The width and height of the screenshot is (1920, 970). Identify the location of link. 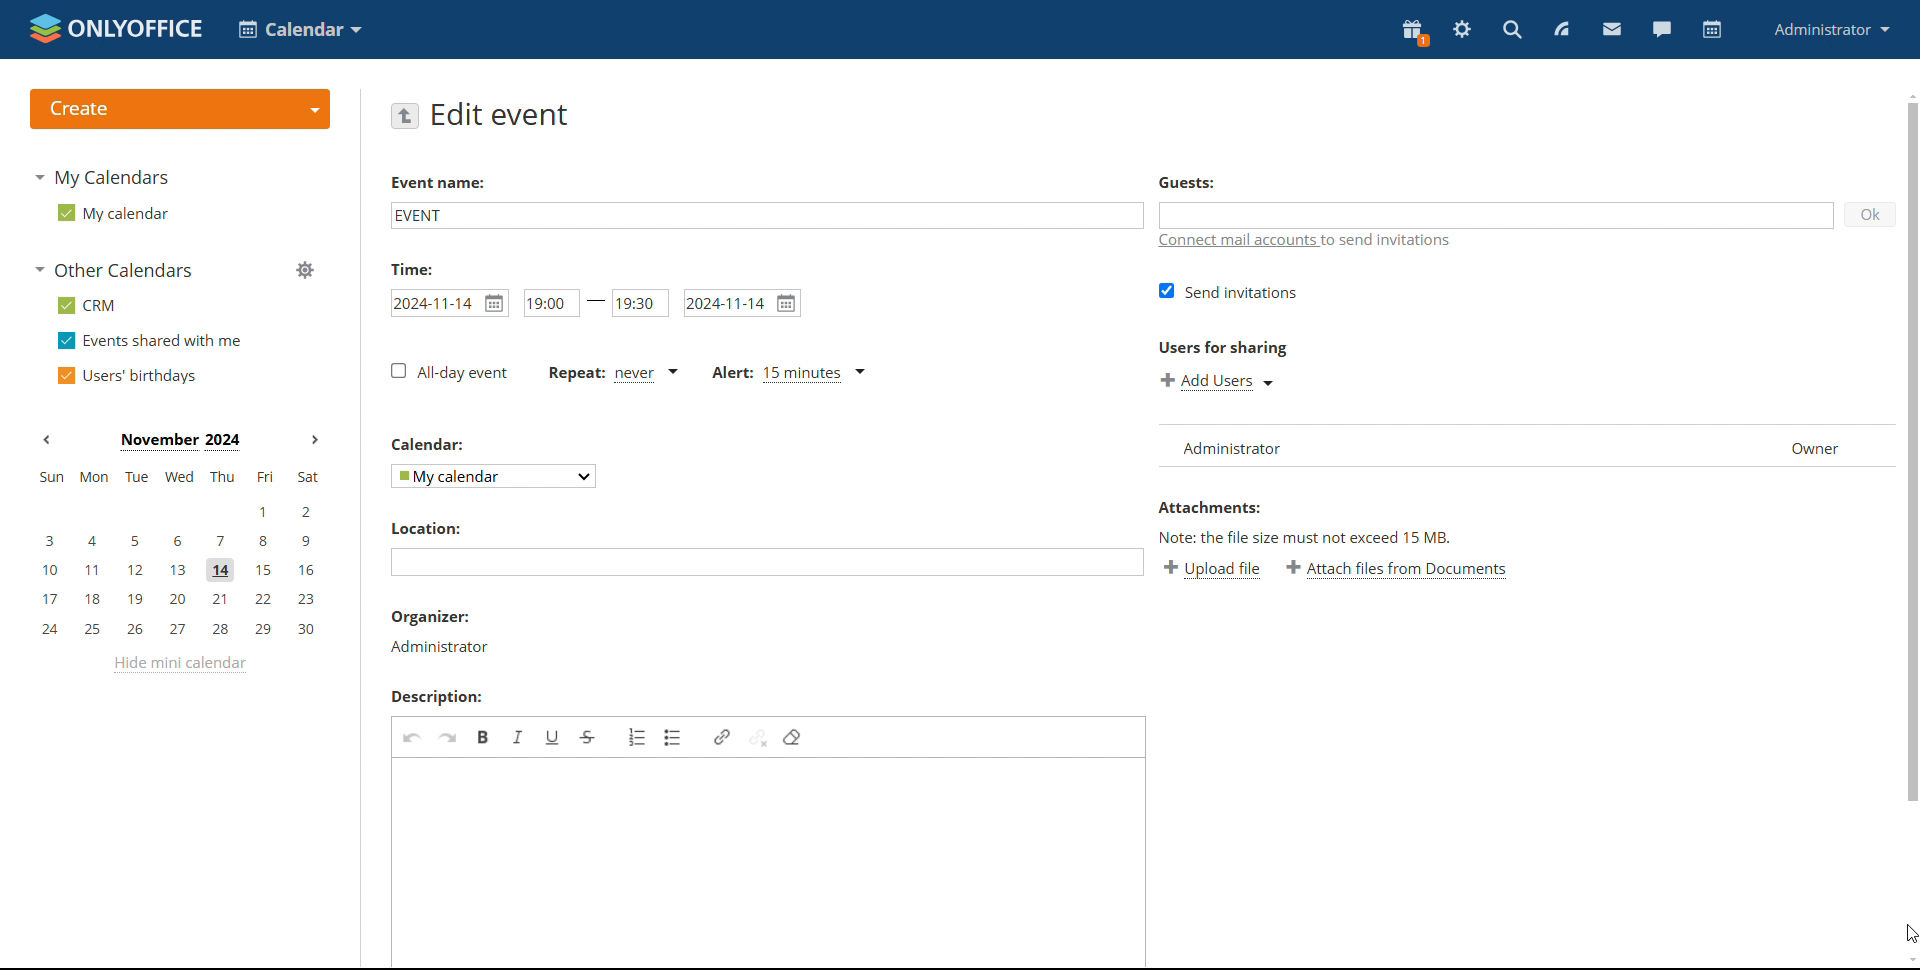
(721, 737).